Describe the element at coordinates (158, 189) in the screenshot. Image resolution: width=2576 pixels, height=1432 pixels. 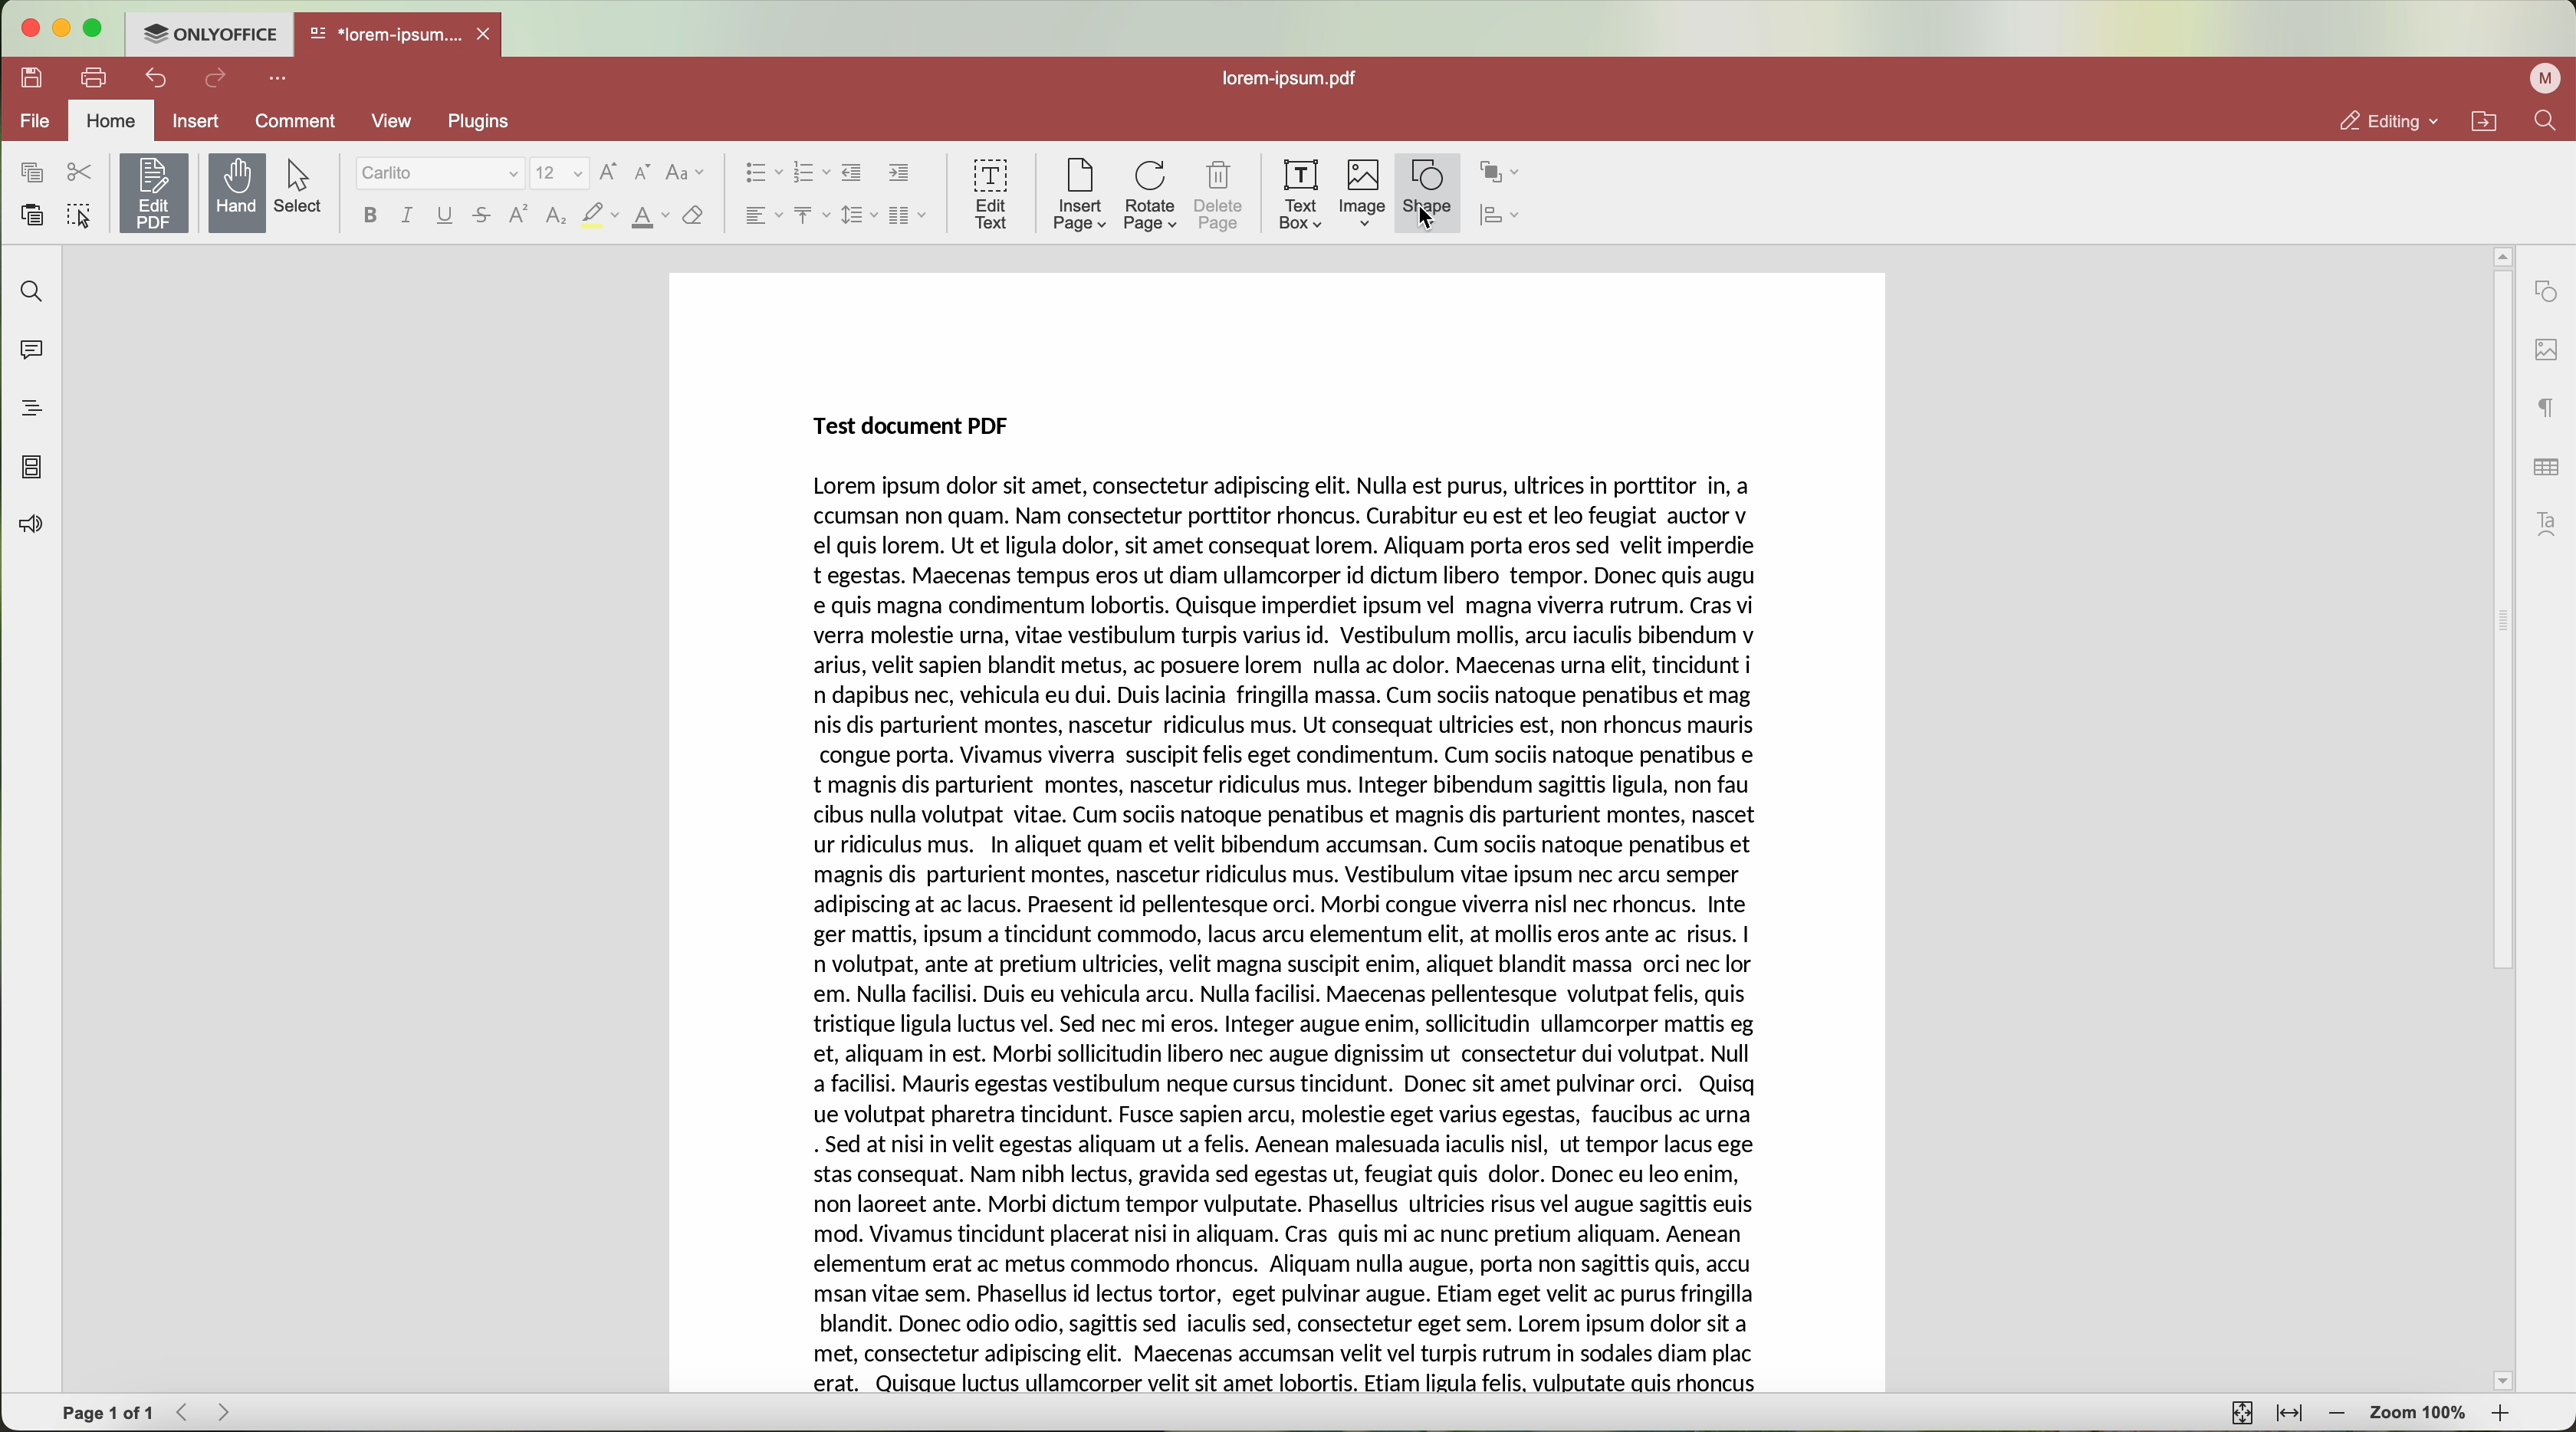
I see `edit PDF` at that location.